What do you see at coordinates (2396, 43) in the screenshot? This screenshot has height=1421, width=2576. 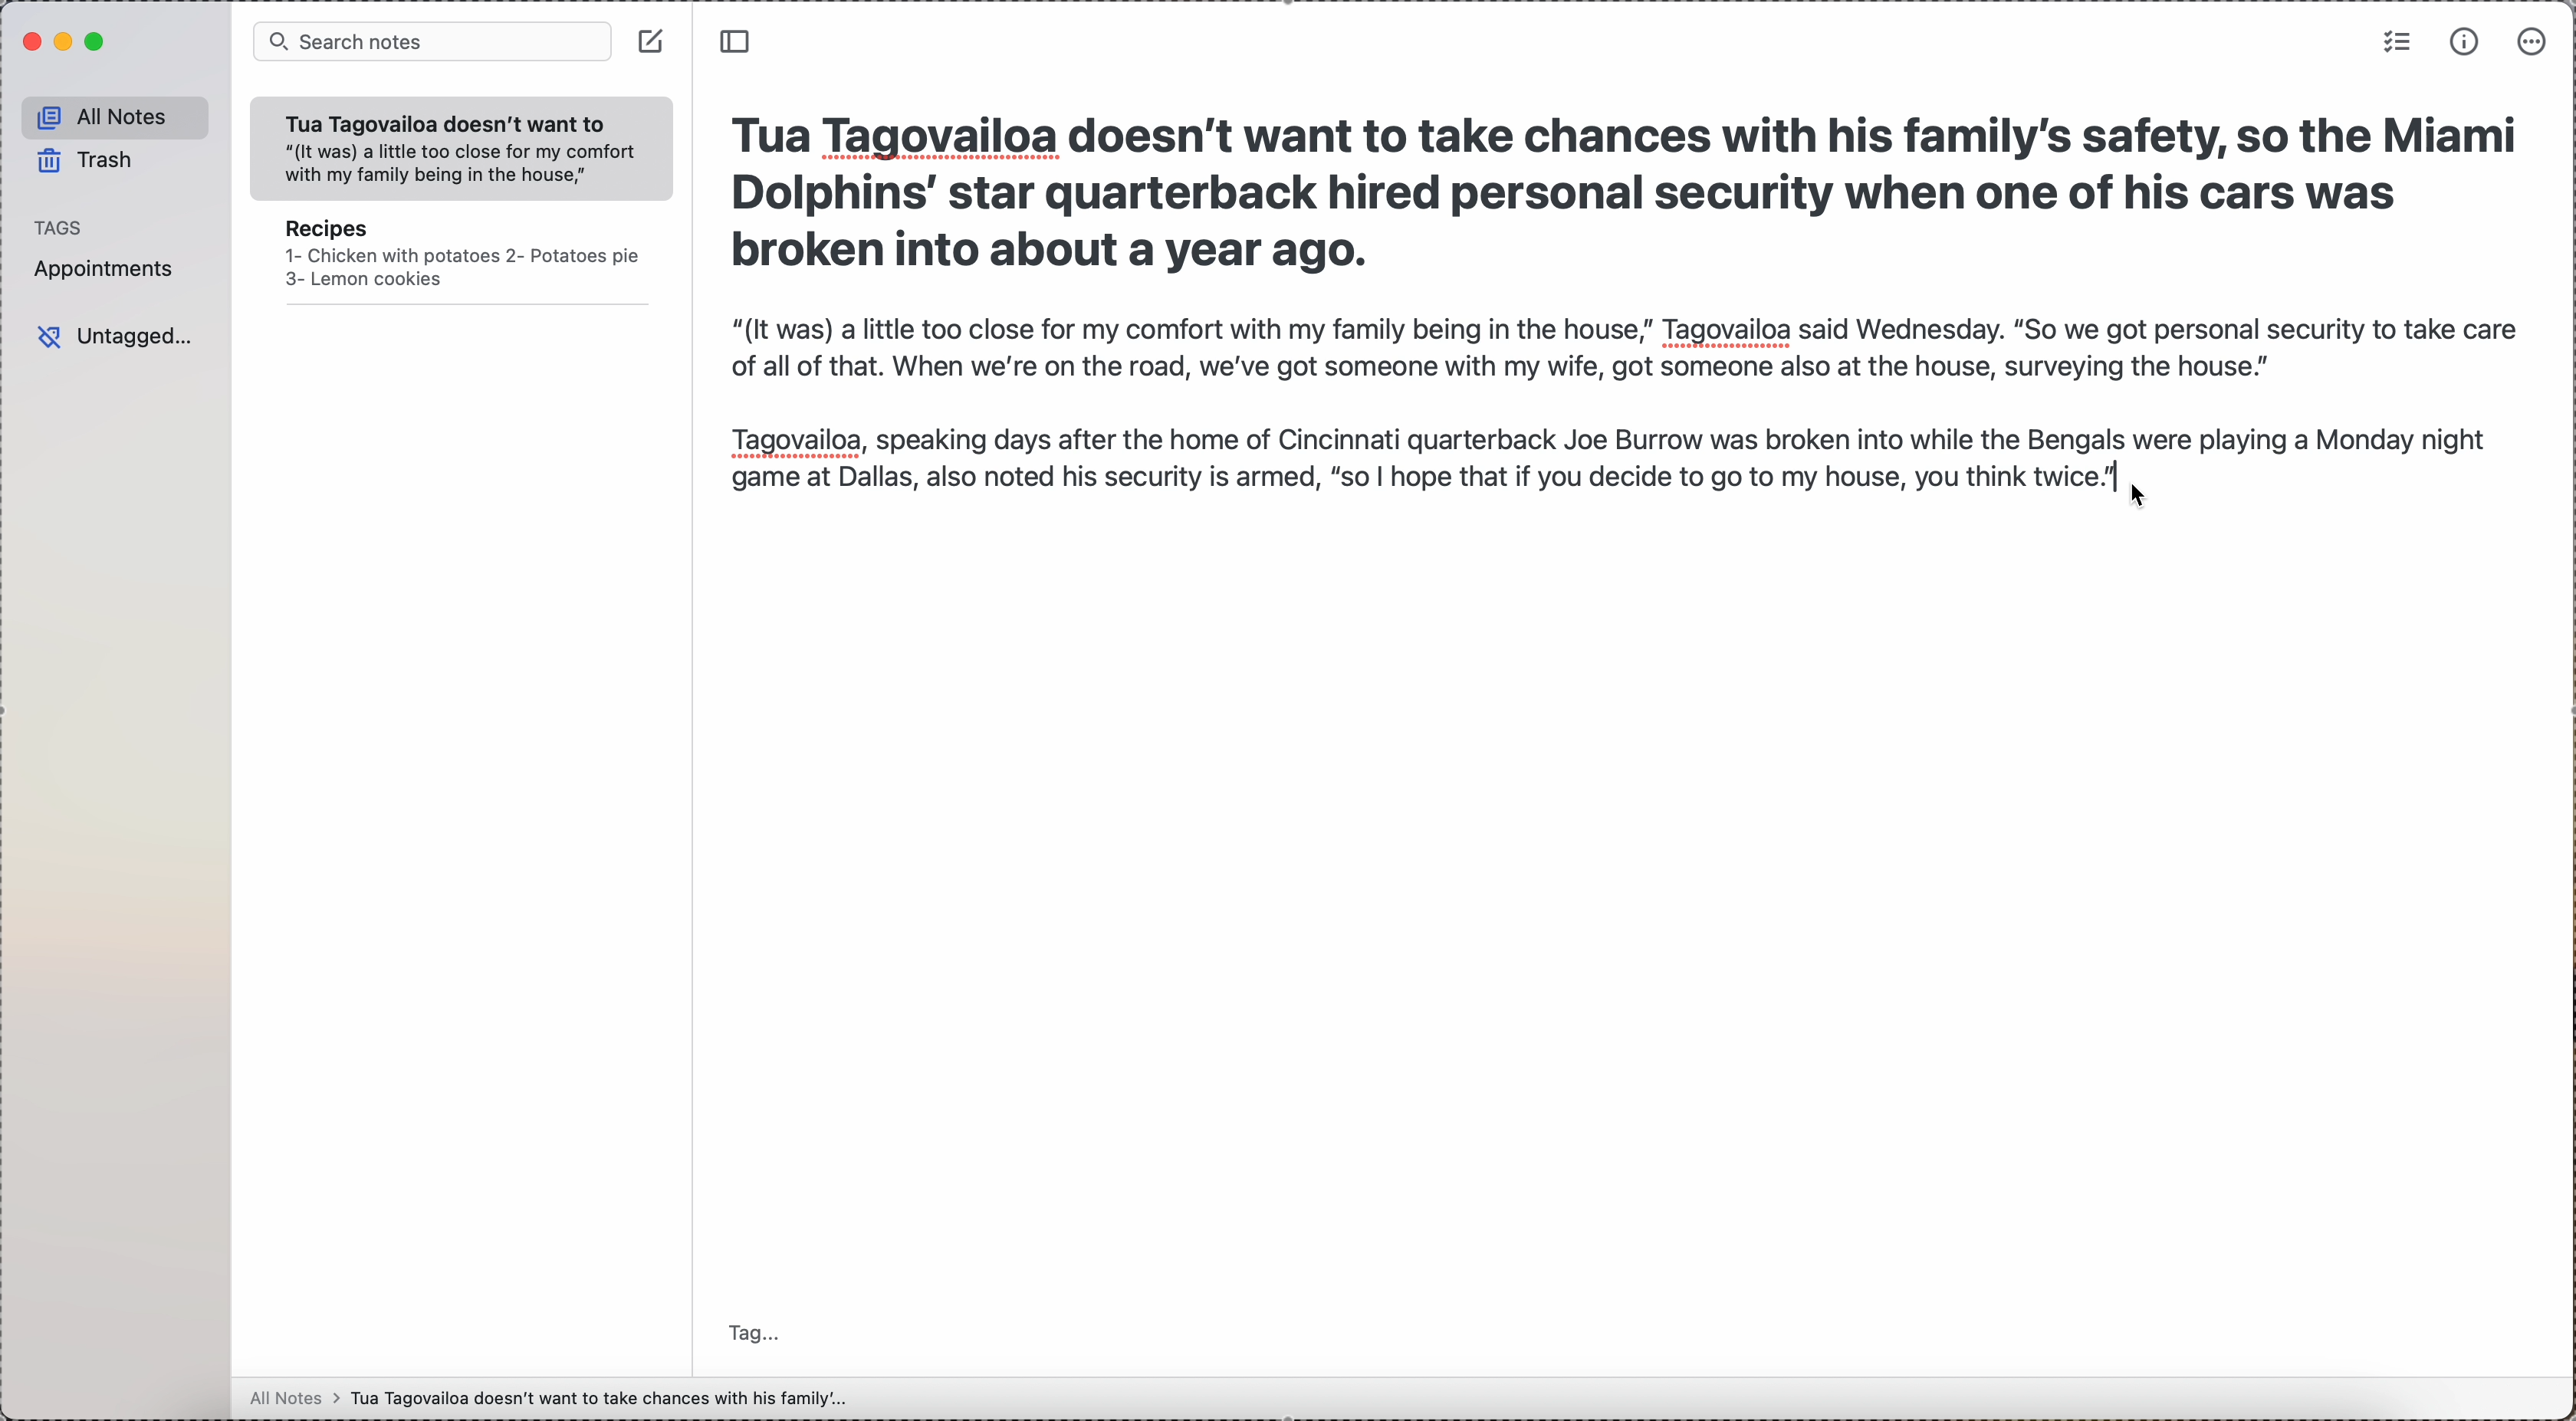 I see `check list` at bounding box center [2396, 43].